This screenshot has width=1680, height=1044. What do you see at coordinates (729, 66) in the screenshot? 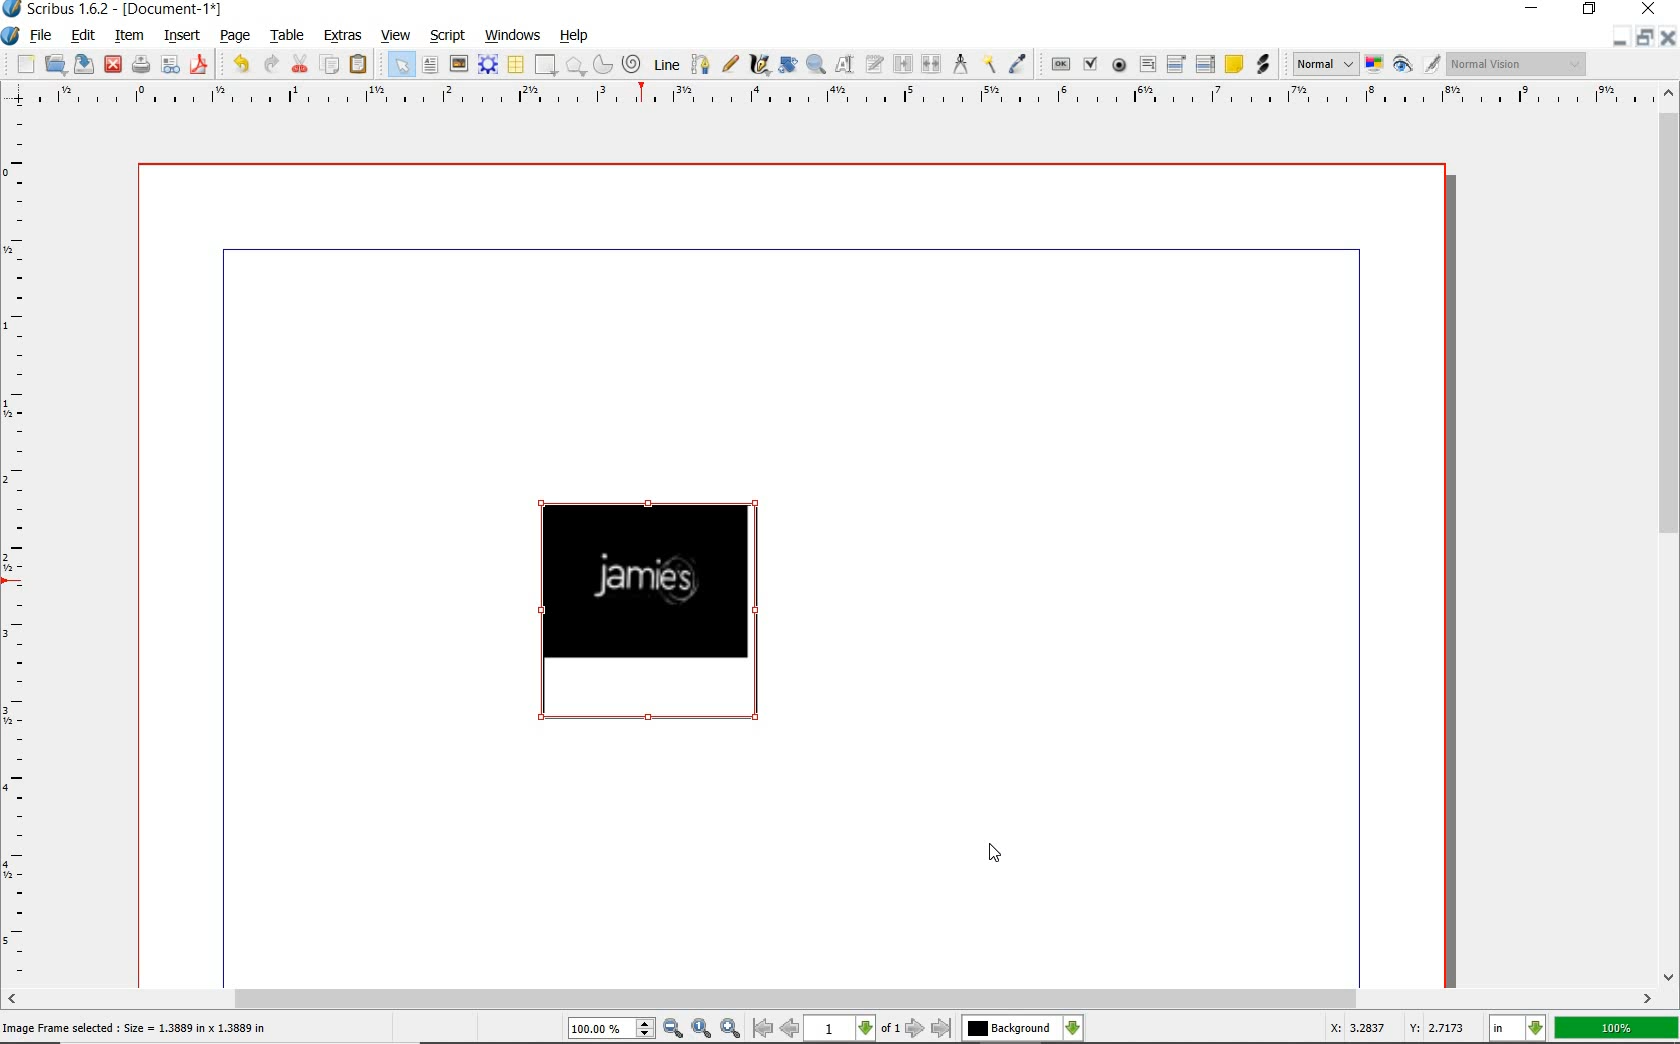
I see `freehand line` at bounding box center [729, 66].